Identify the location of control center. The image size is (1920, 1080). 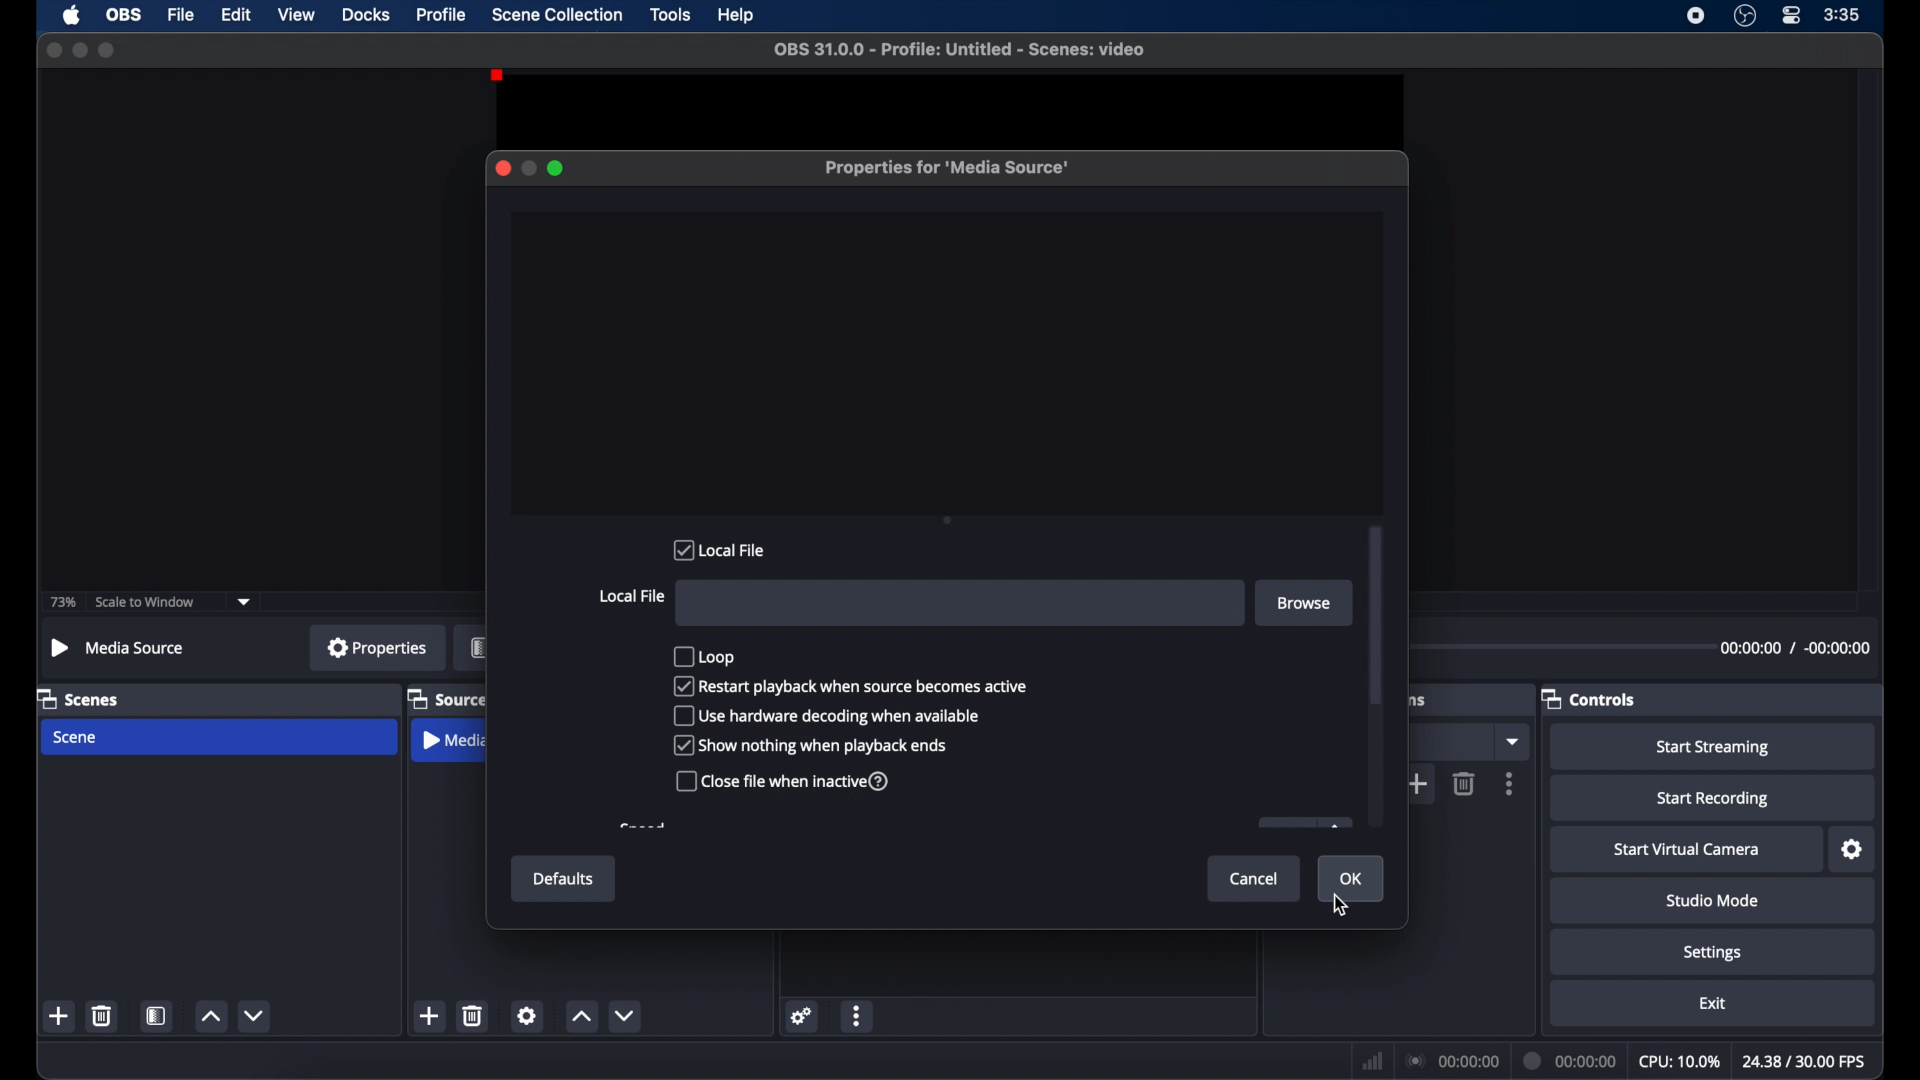
(1793, 16).